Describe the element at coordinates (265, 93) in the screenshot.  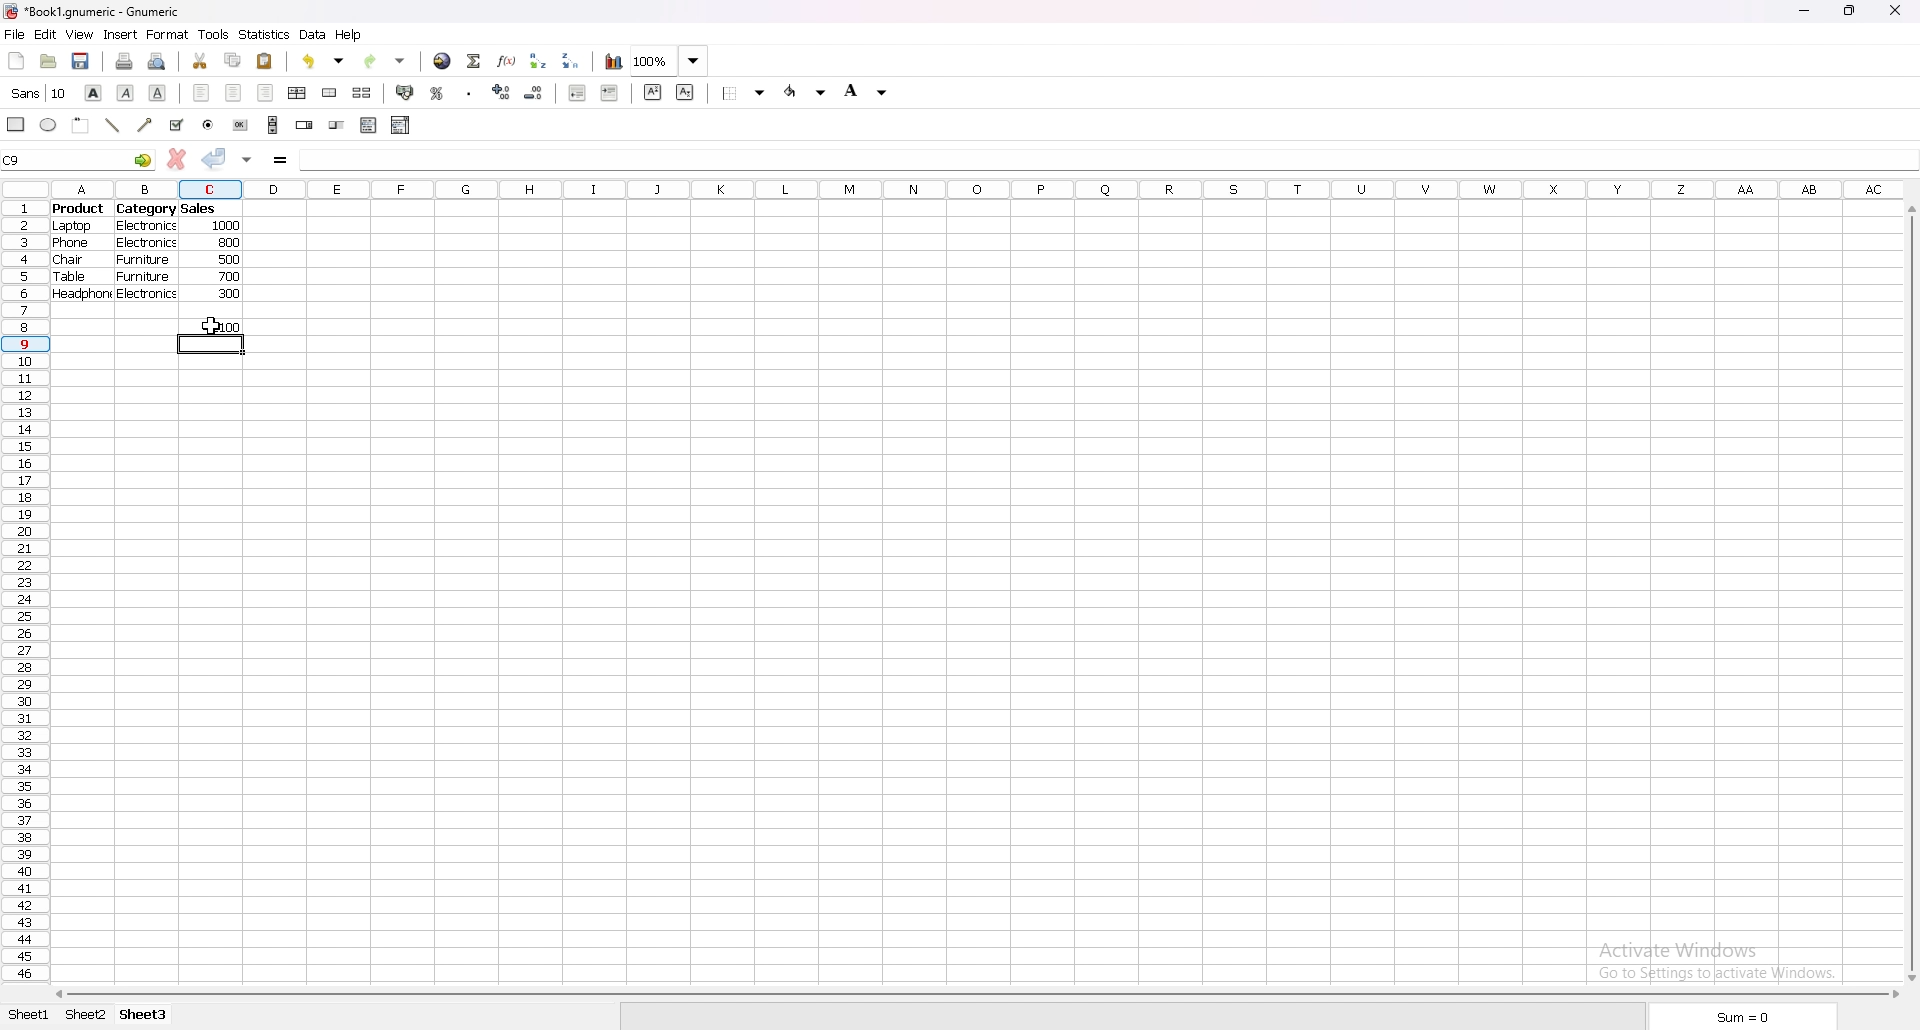
I see `right align` at that location.